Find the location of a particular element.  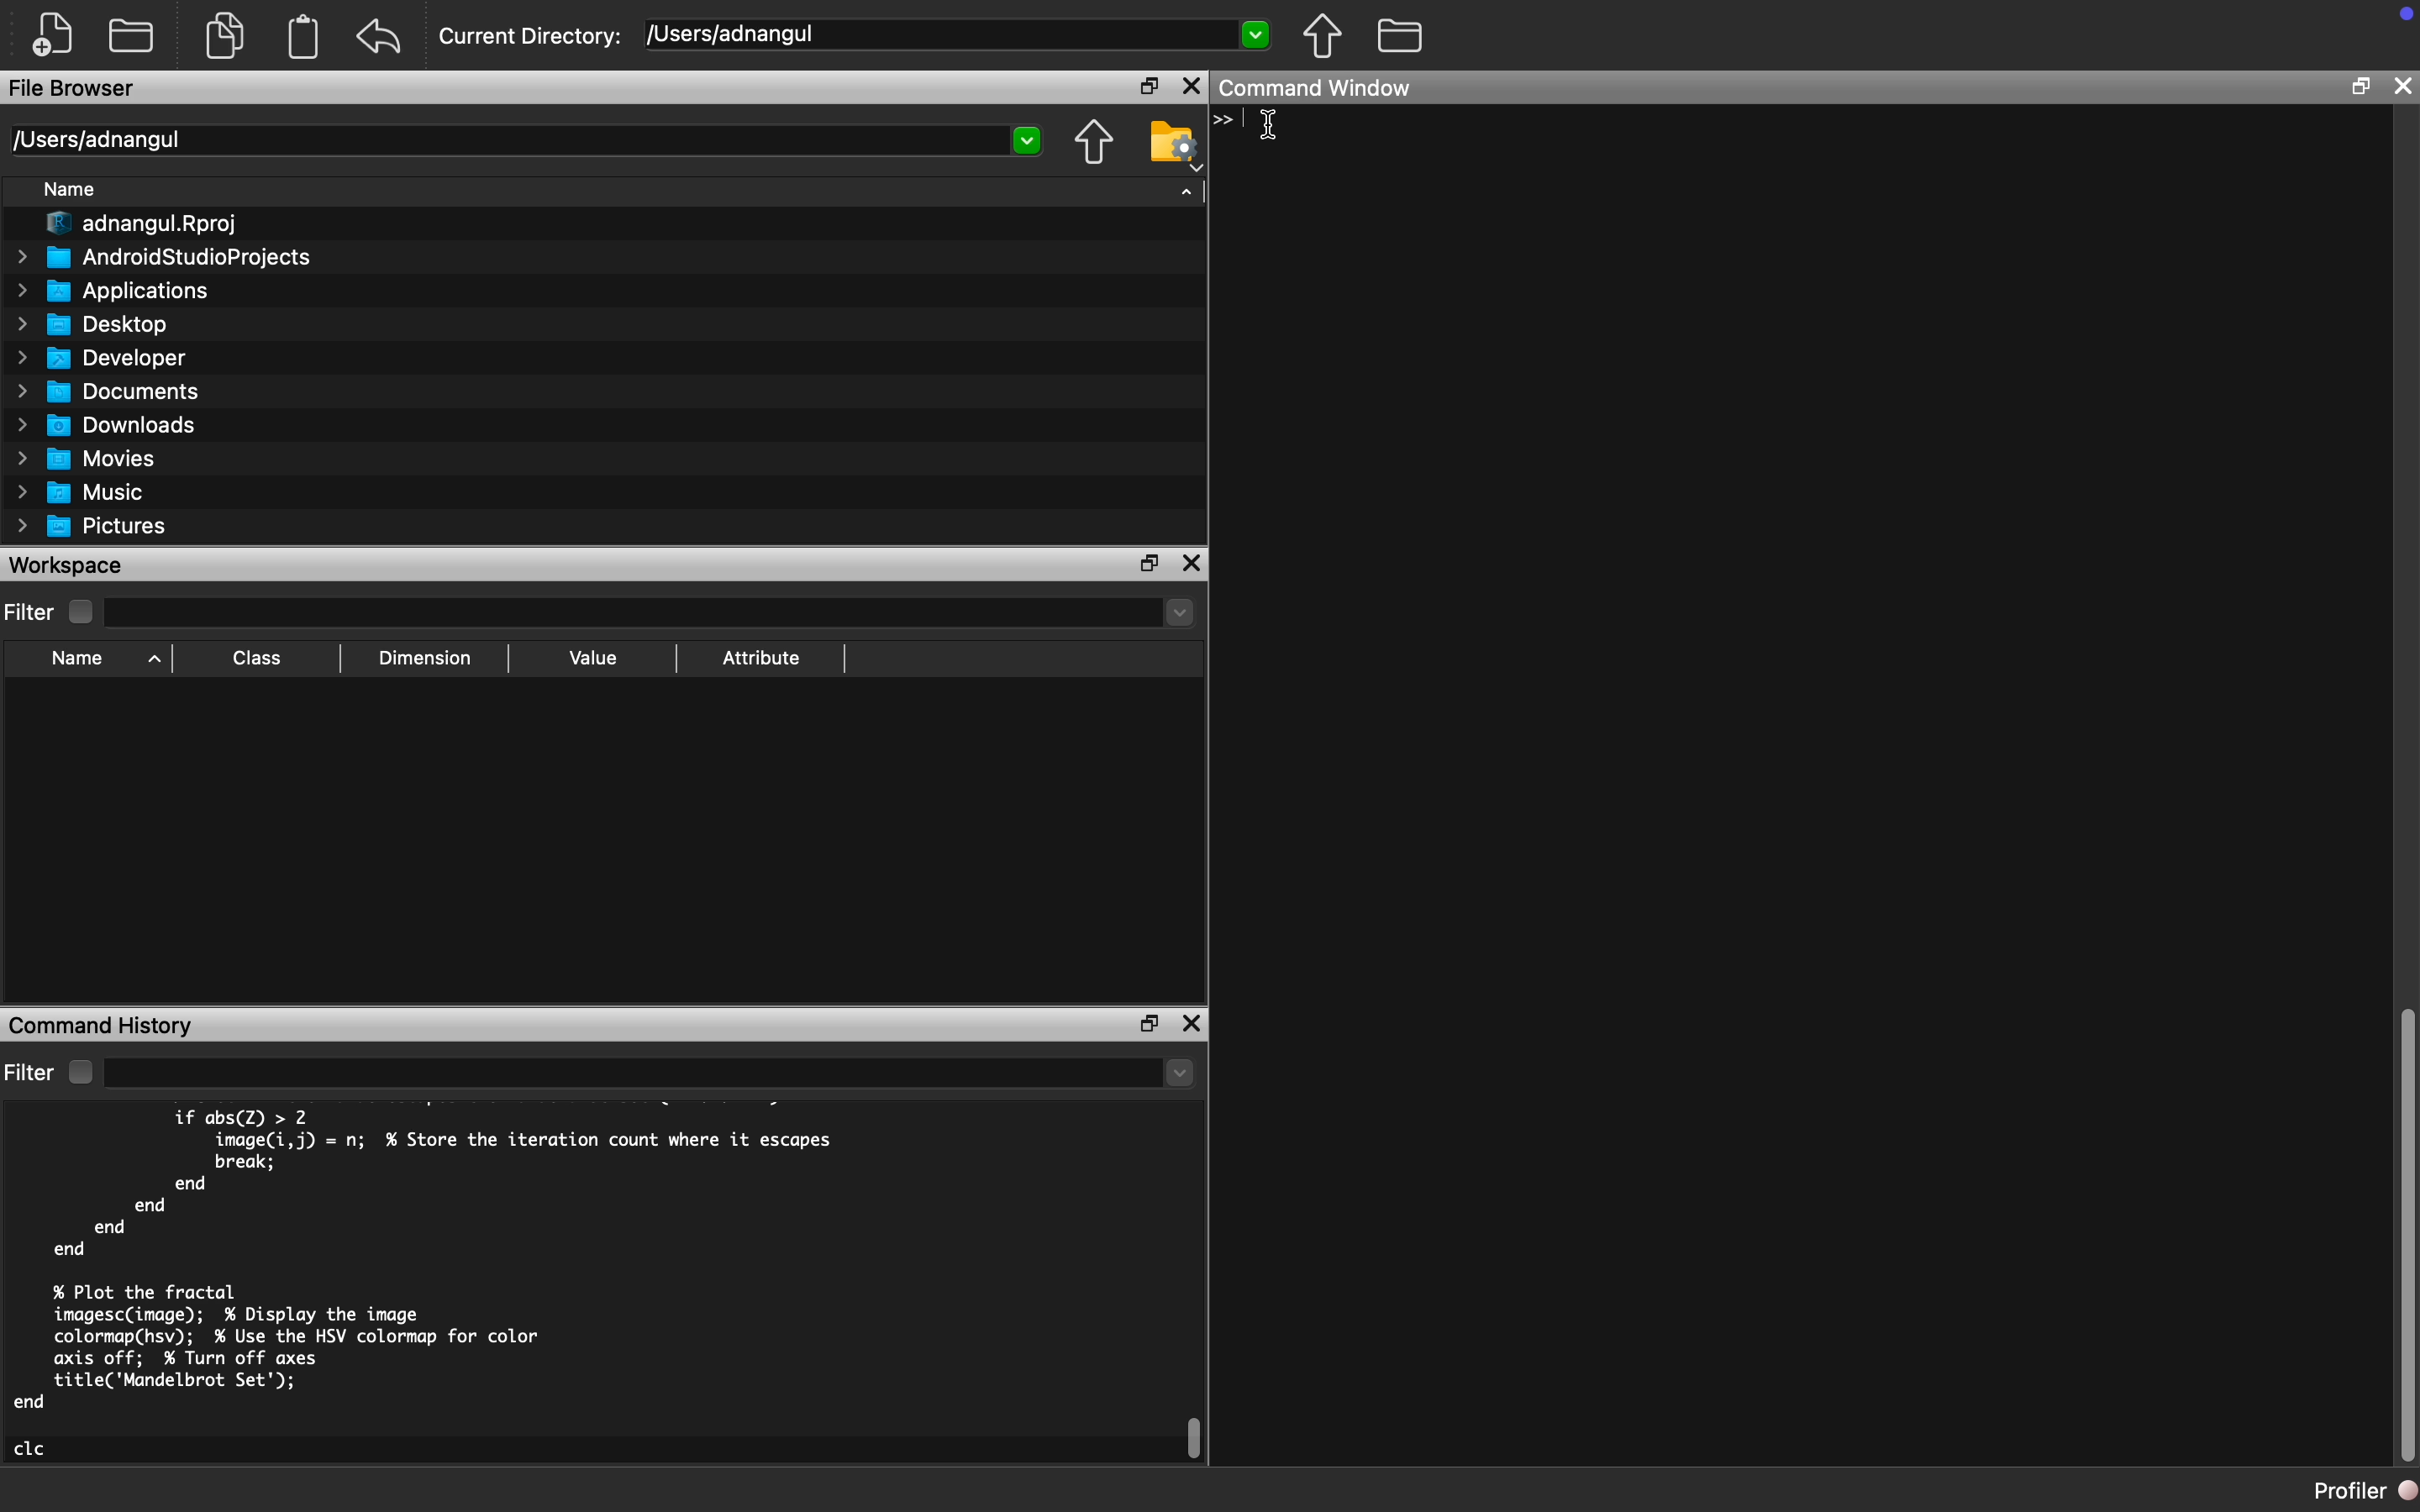

New File is located at coordinates (51, 37).